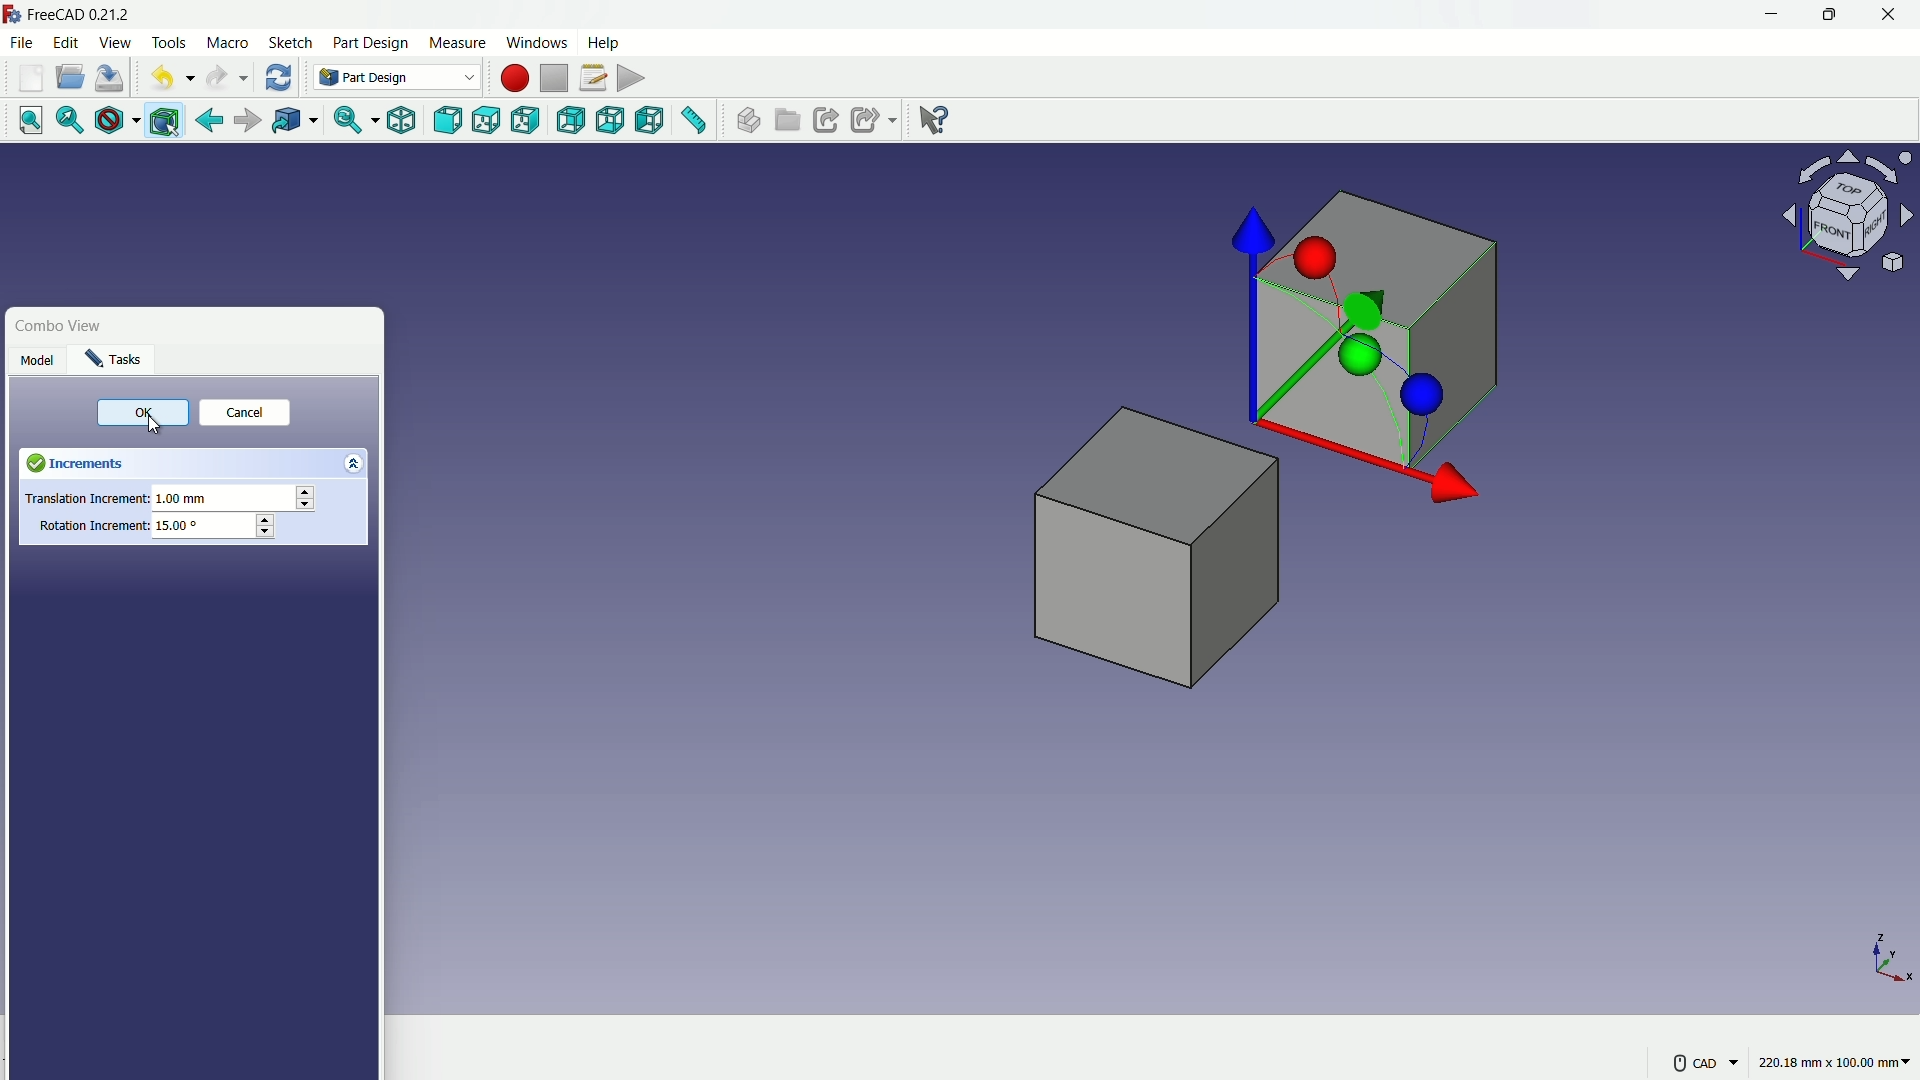 The image size is (1920, 1080). Describe the element at coordinates (592, 77) in the screenshot. I see `macros` at that location.